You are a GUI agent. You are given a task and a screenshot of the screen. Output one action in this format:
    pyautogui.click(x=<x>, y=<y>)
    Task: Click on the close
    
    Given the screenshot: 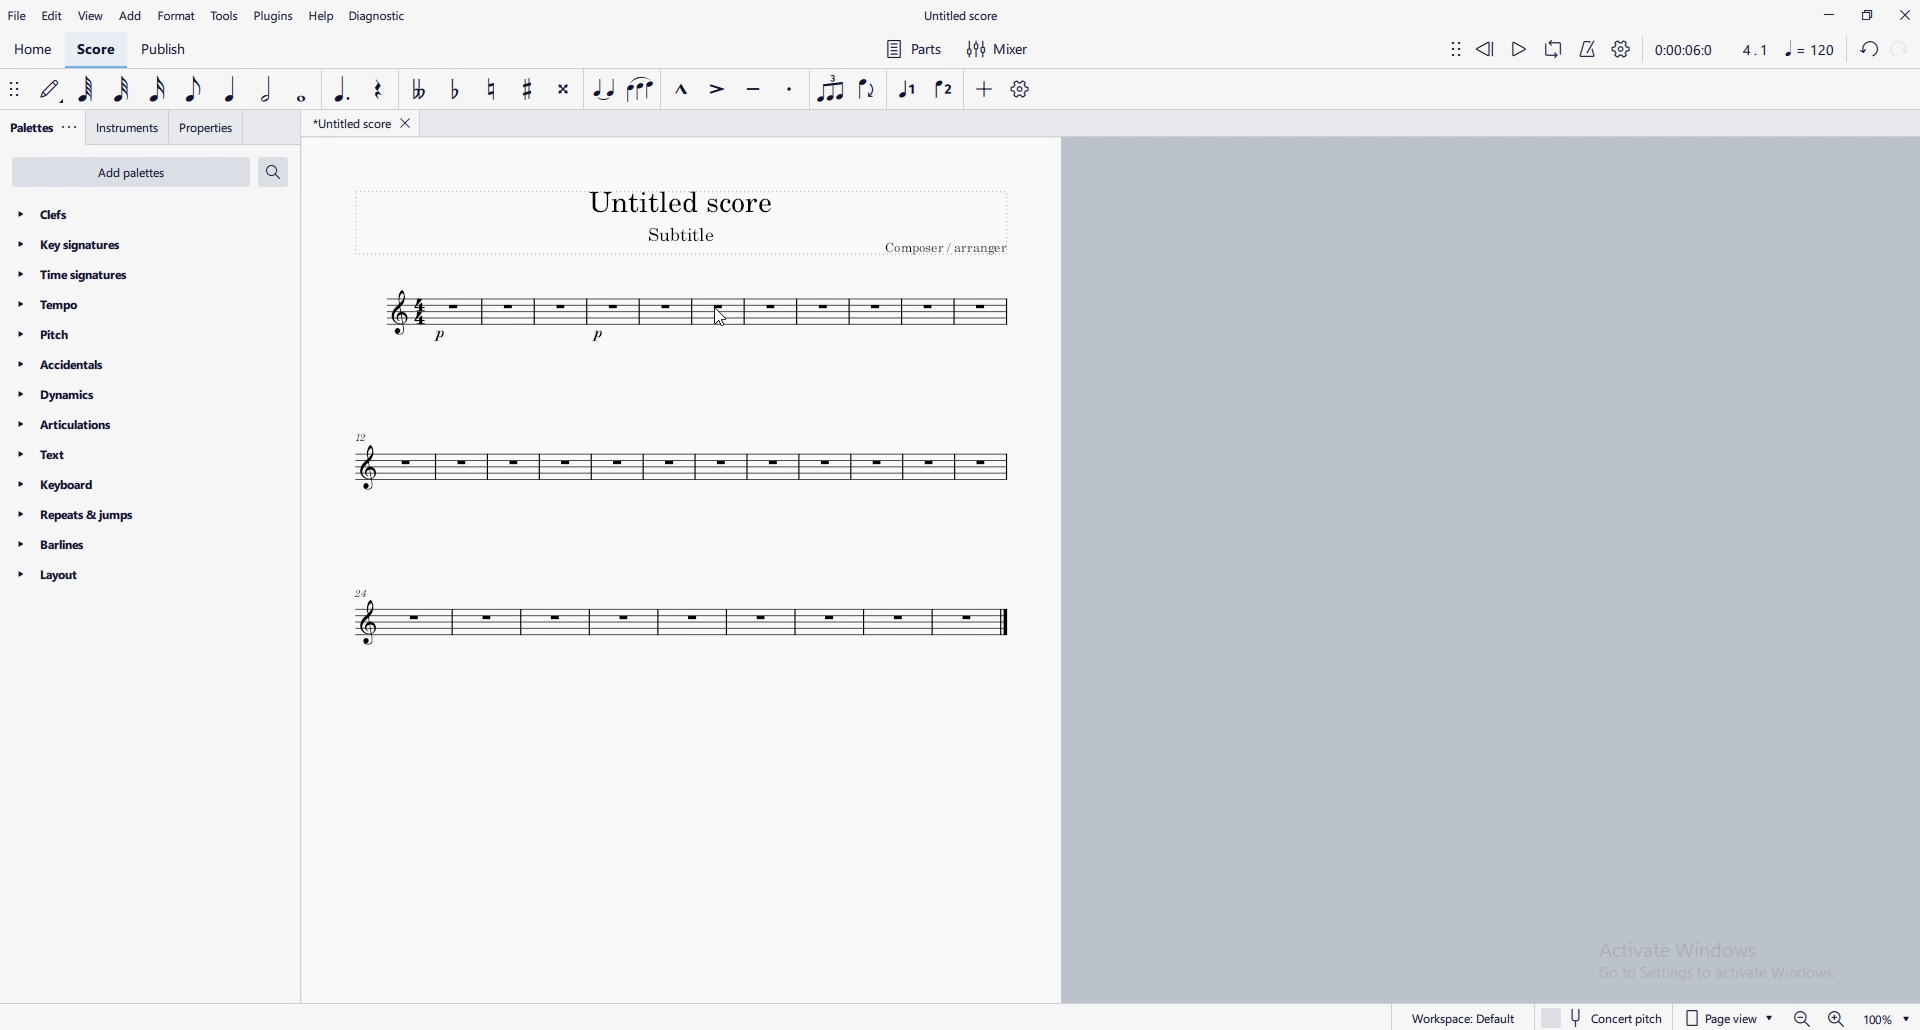 What is the action you would take?
    pyautogui.click(x=1905, y=15)
    